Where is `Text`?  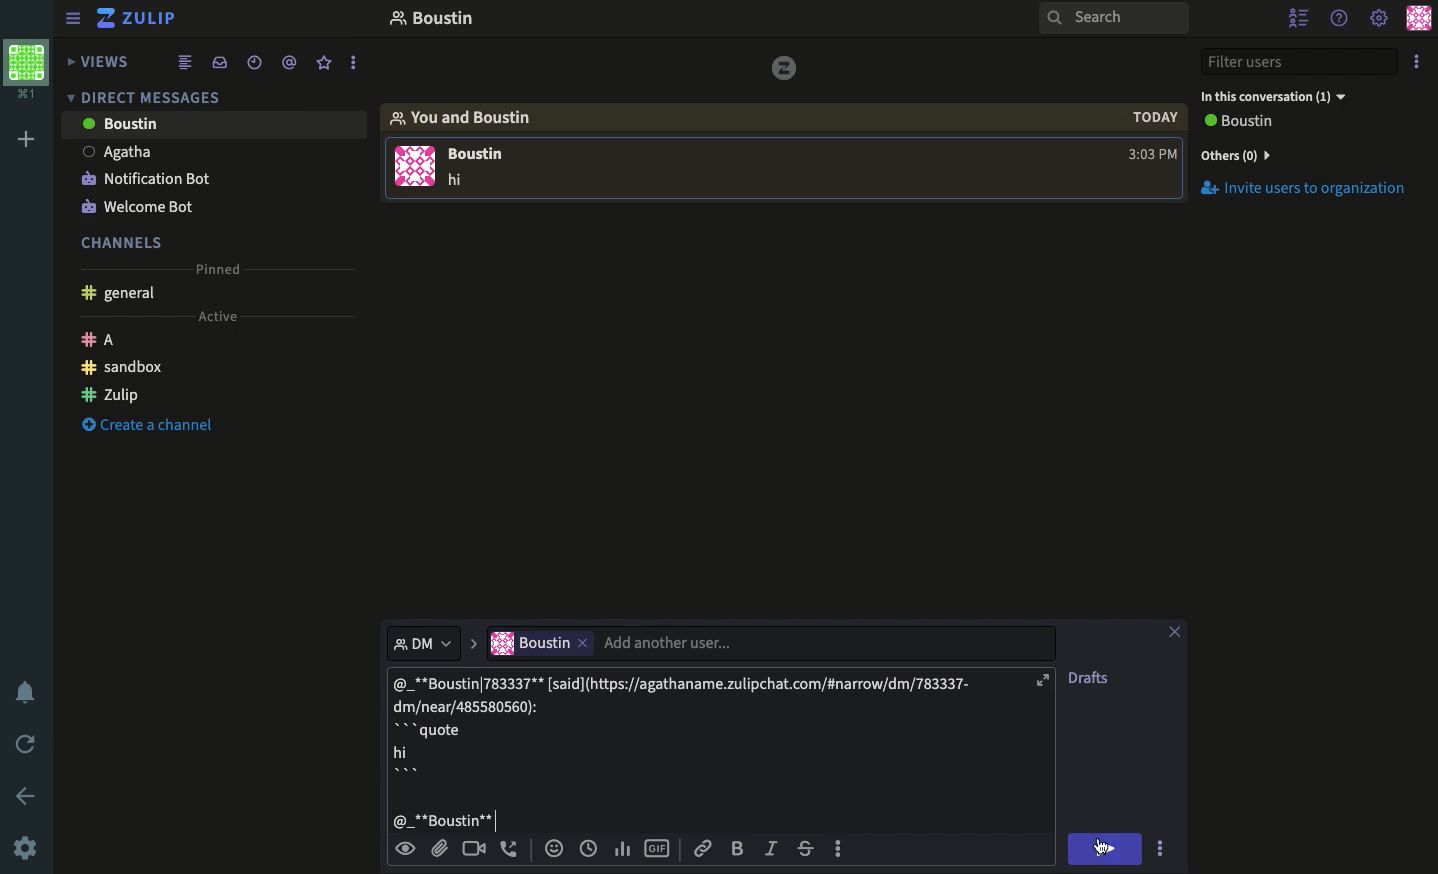
Text is located at coordinates (459, 181).